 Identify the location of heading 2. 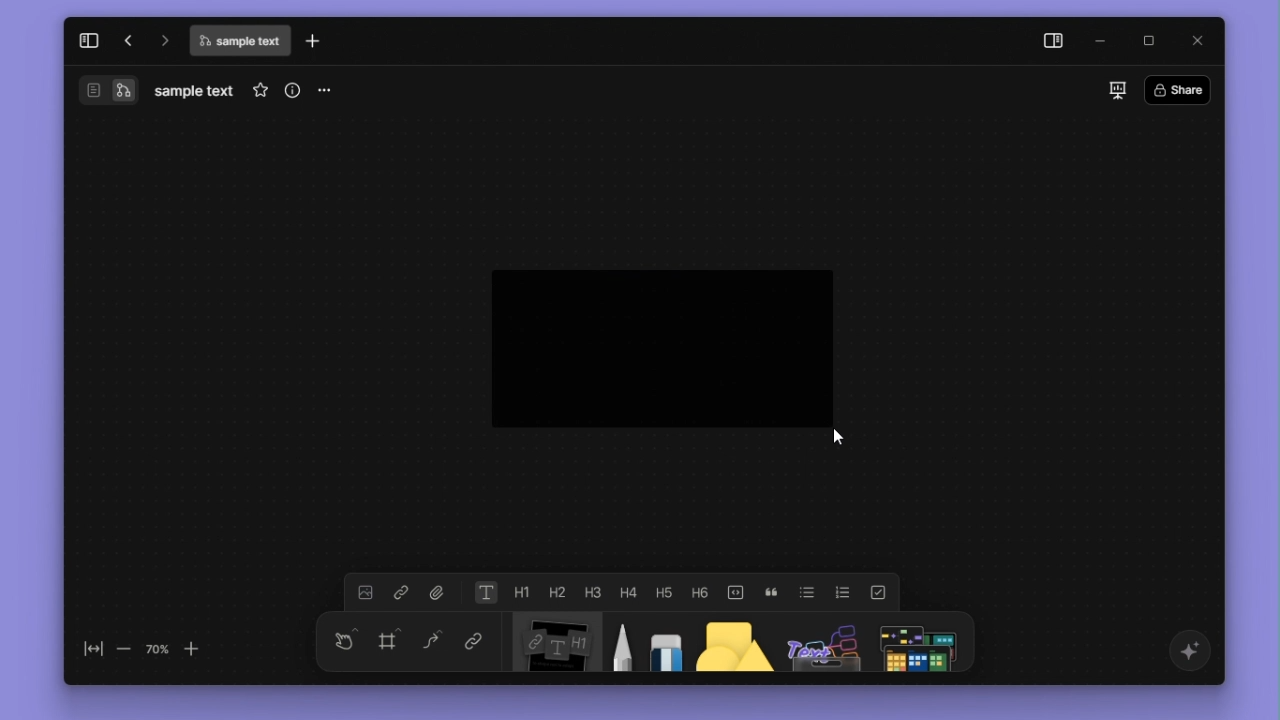
(555, 592).